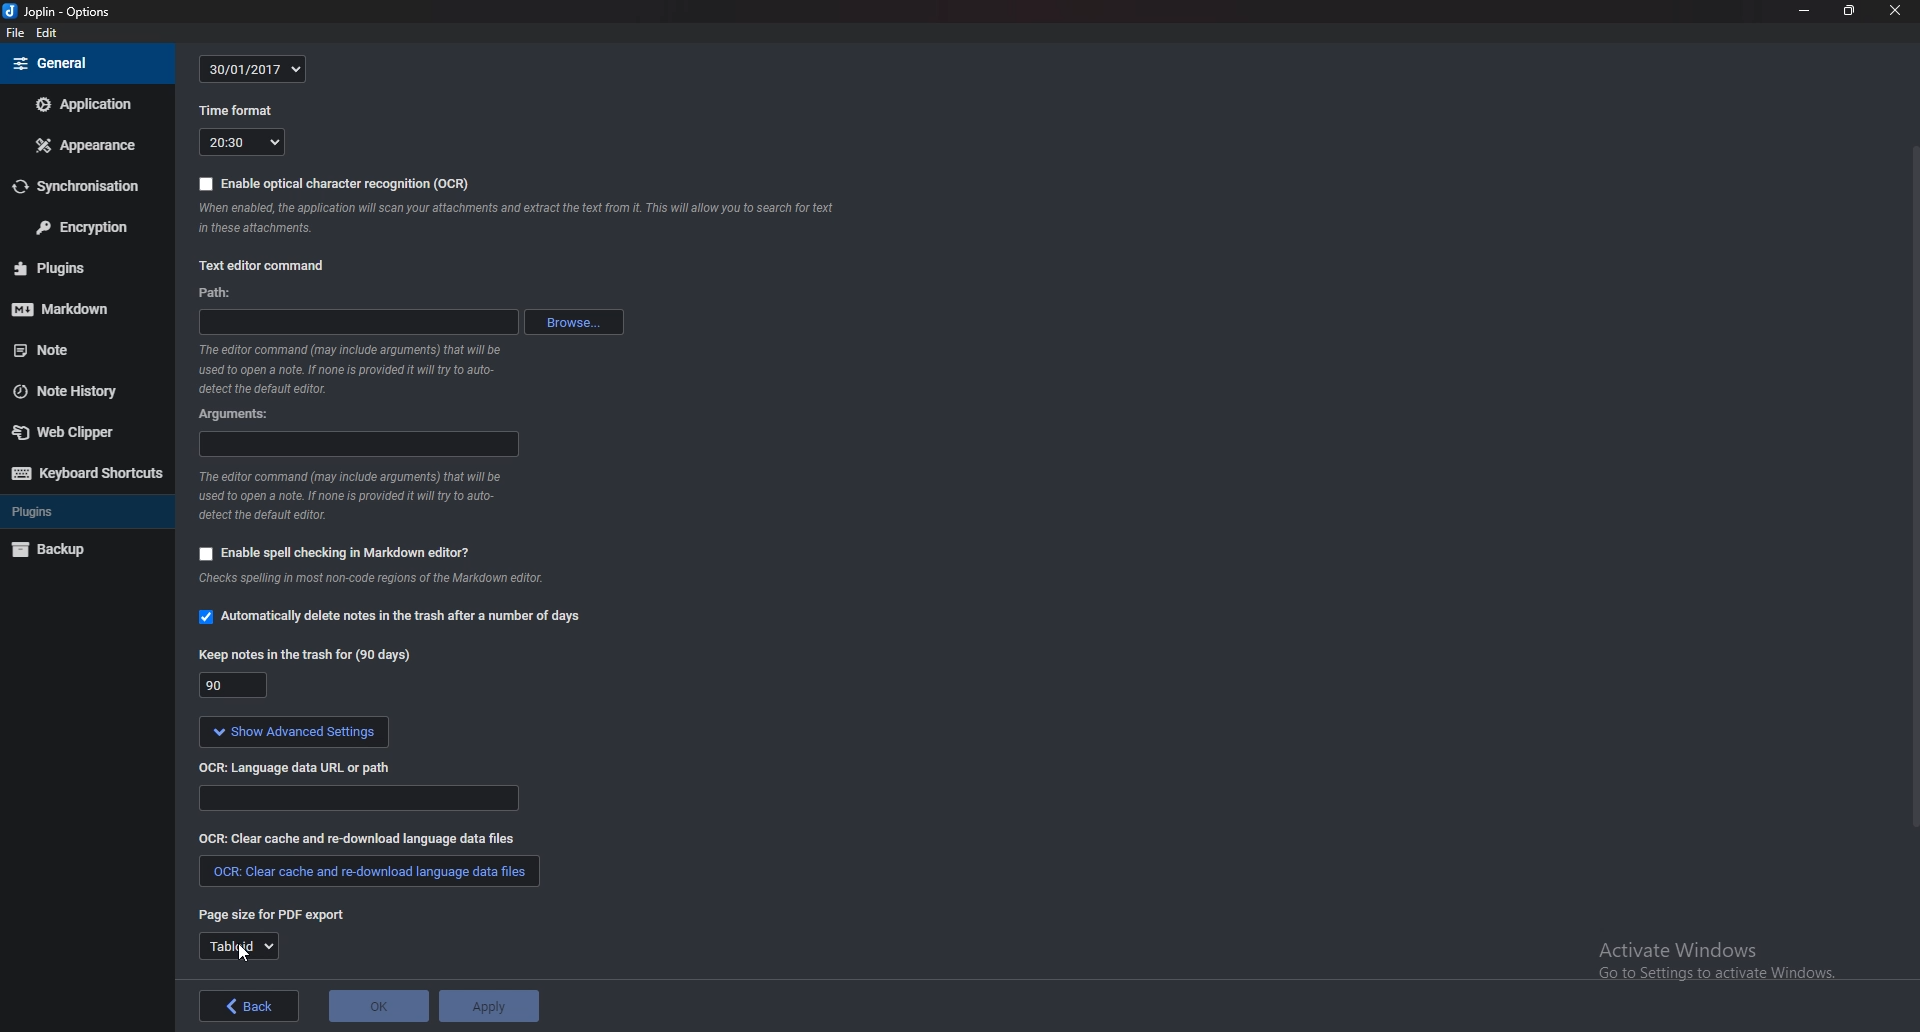 This screenshot has width=1920, height=1032. I want to click on Plugins, so click(76, 513).